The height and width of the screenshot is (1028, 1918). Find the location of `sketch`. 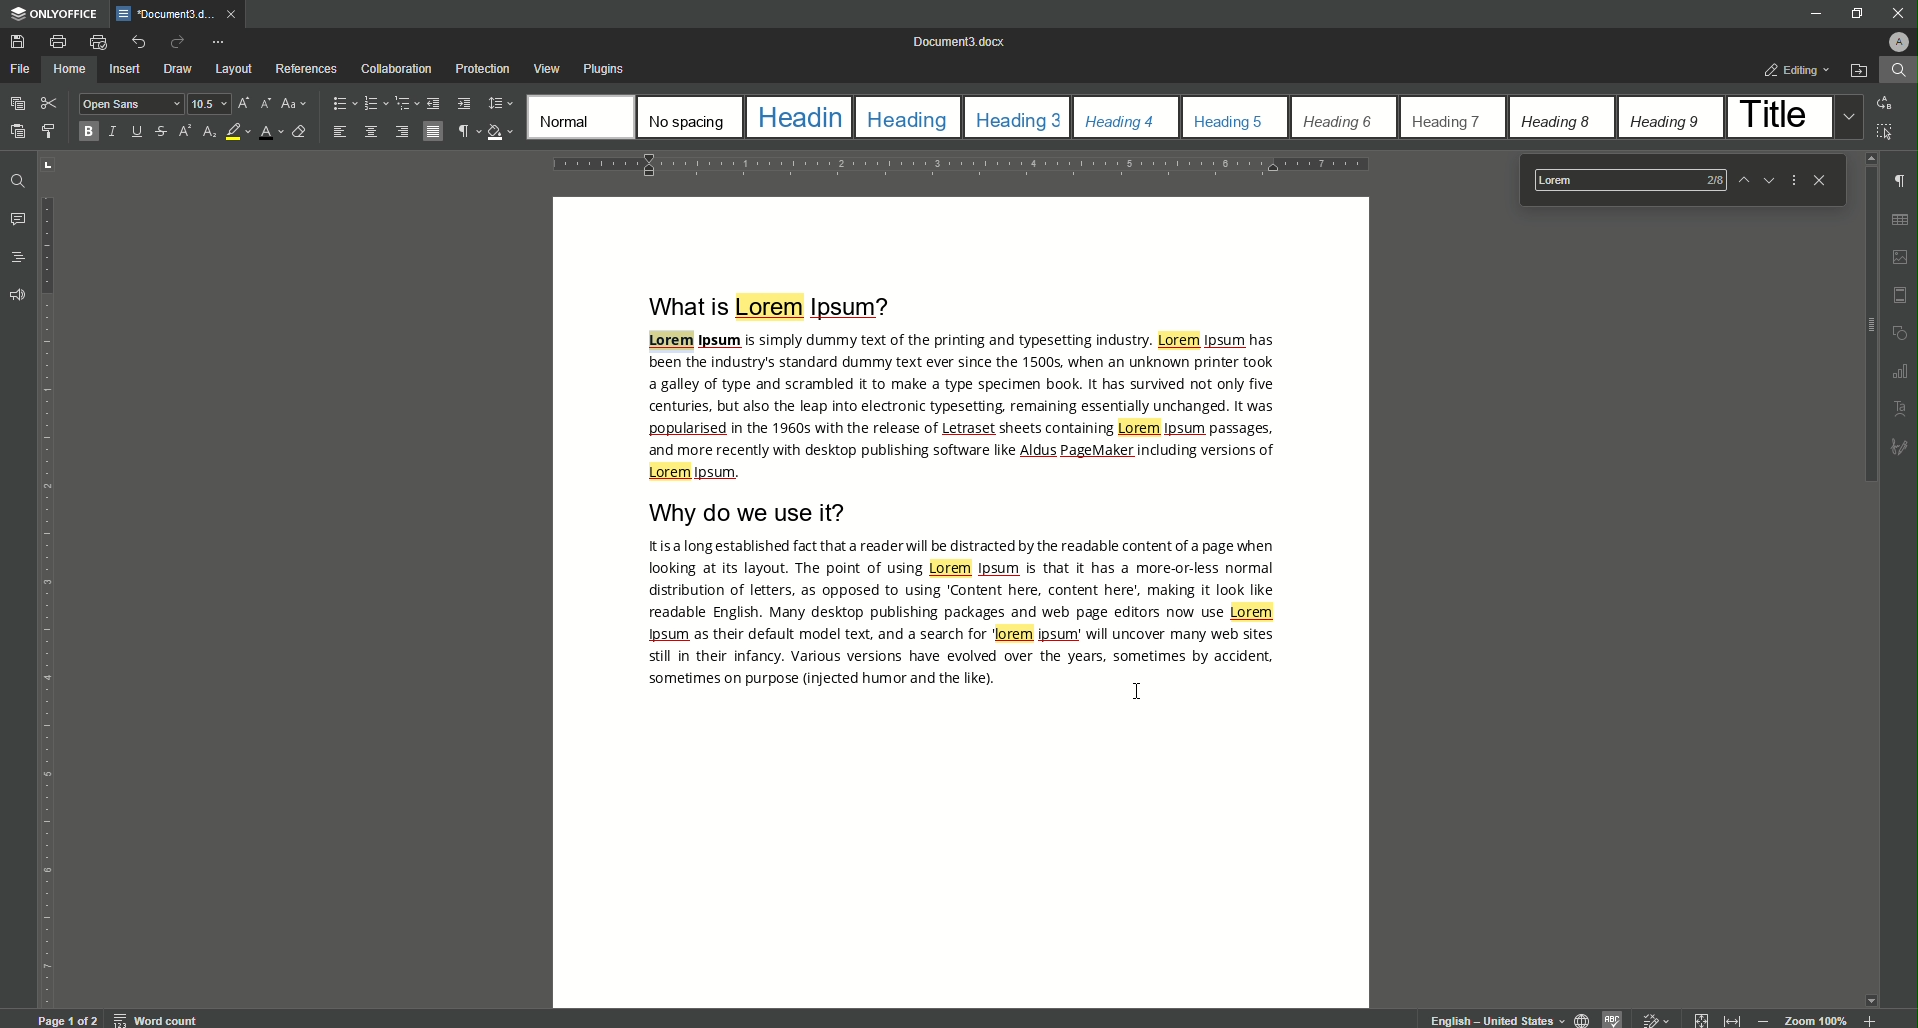

sketch is located at coordinates (1902, 447).